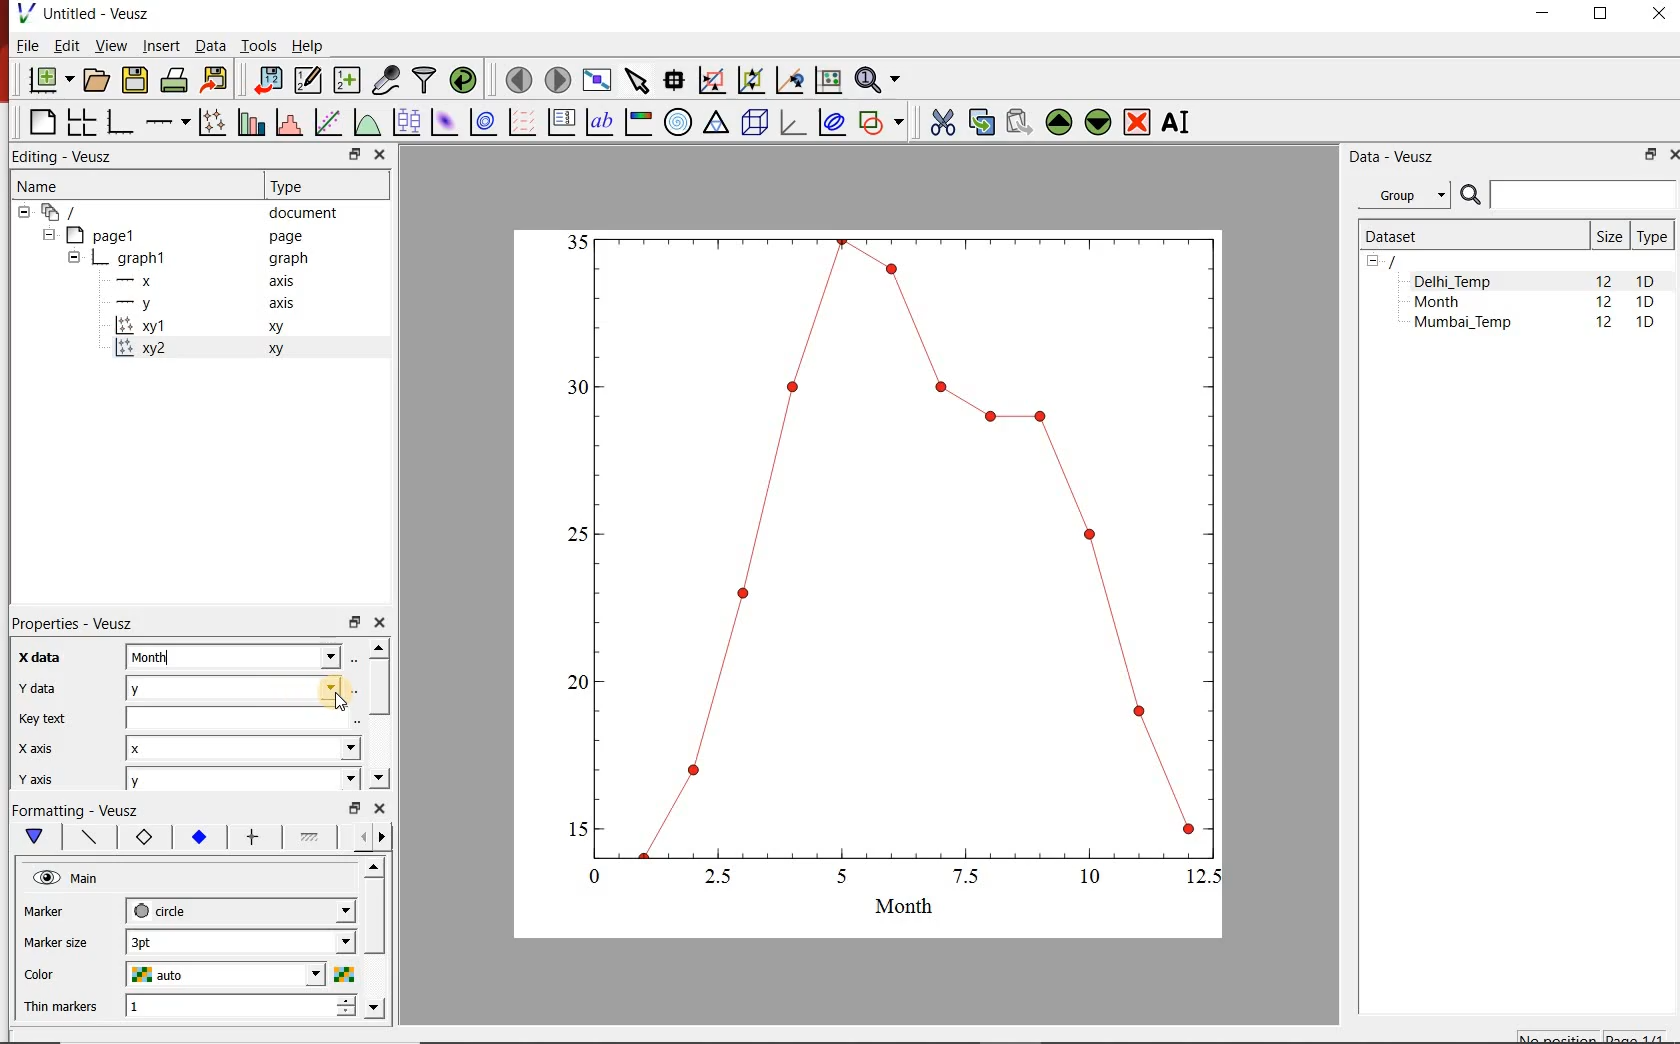 The image size is (1680, 1044). I want to click on 12, so click(1604, 304).